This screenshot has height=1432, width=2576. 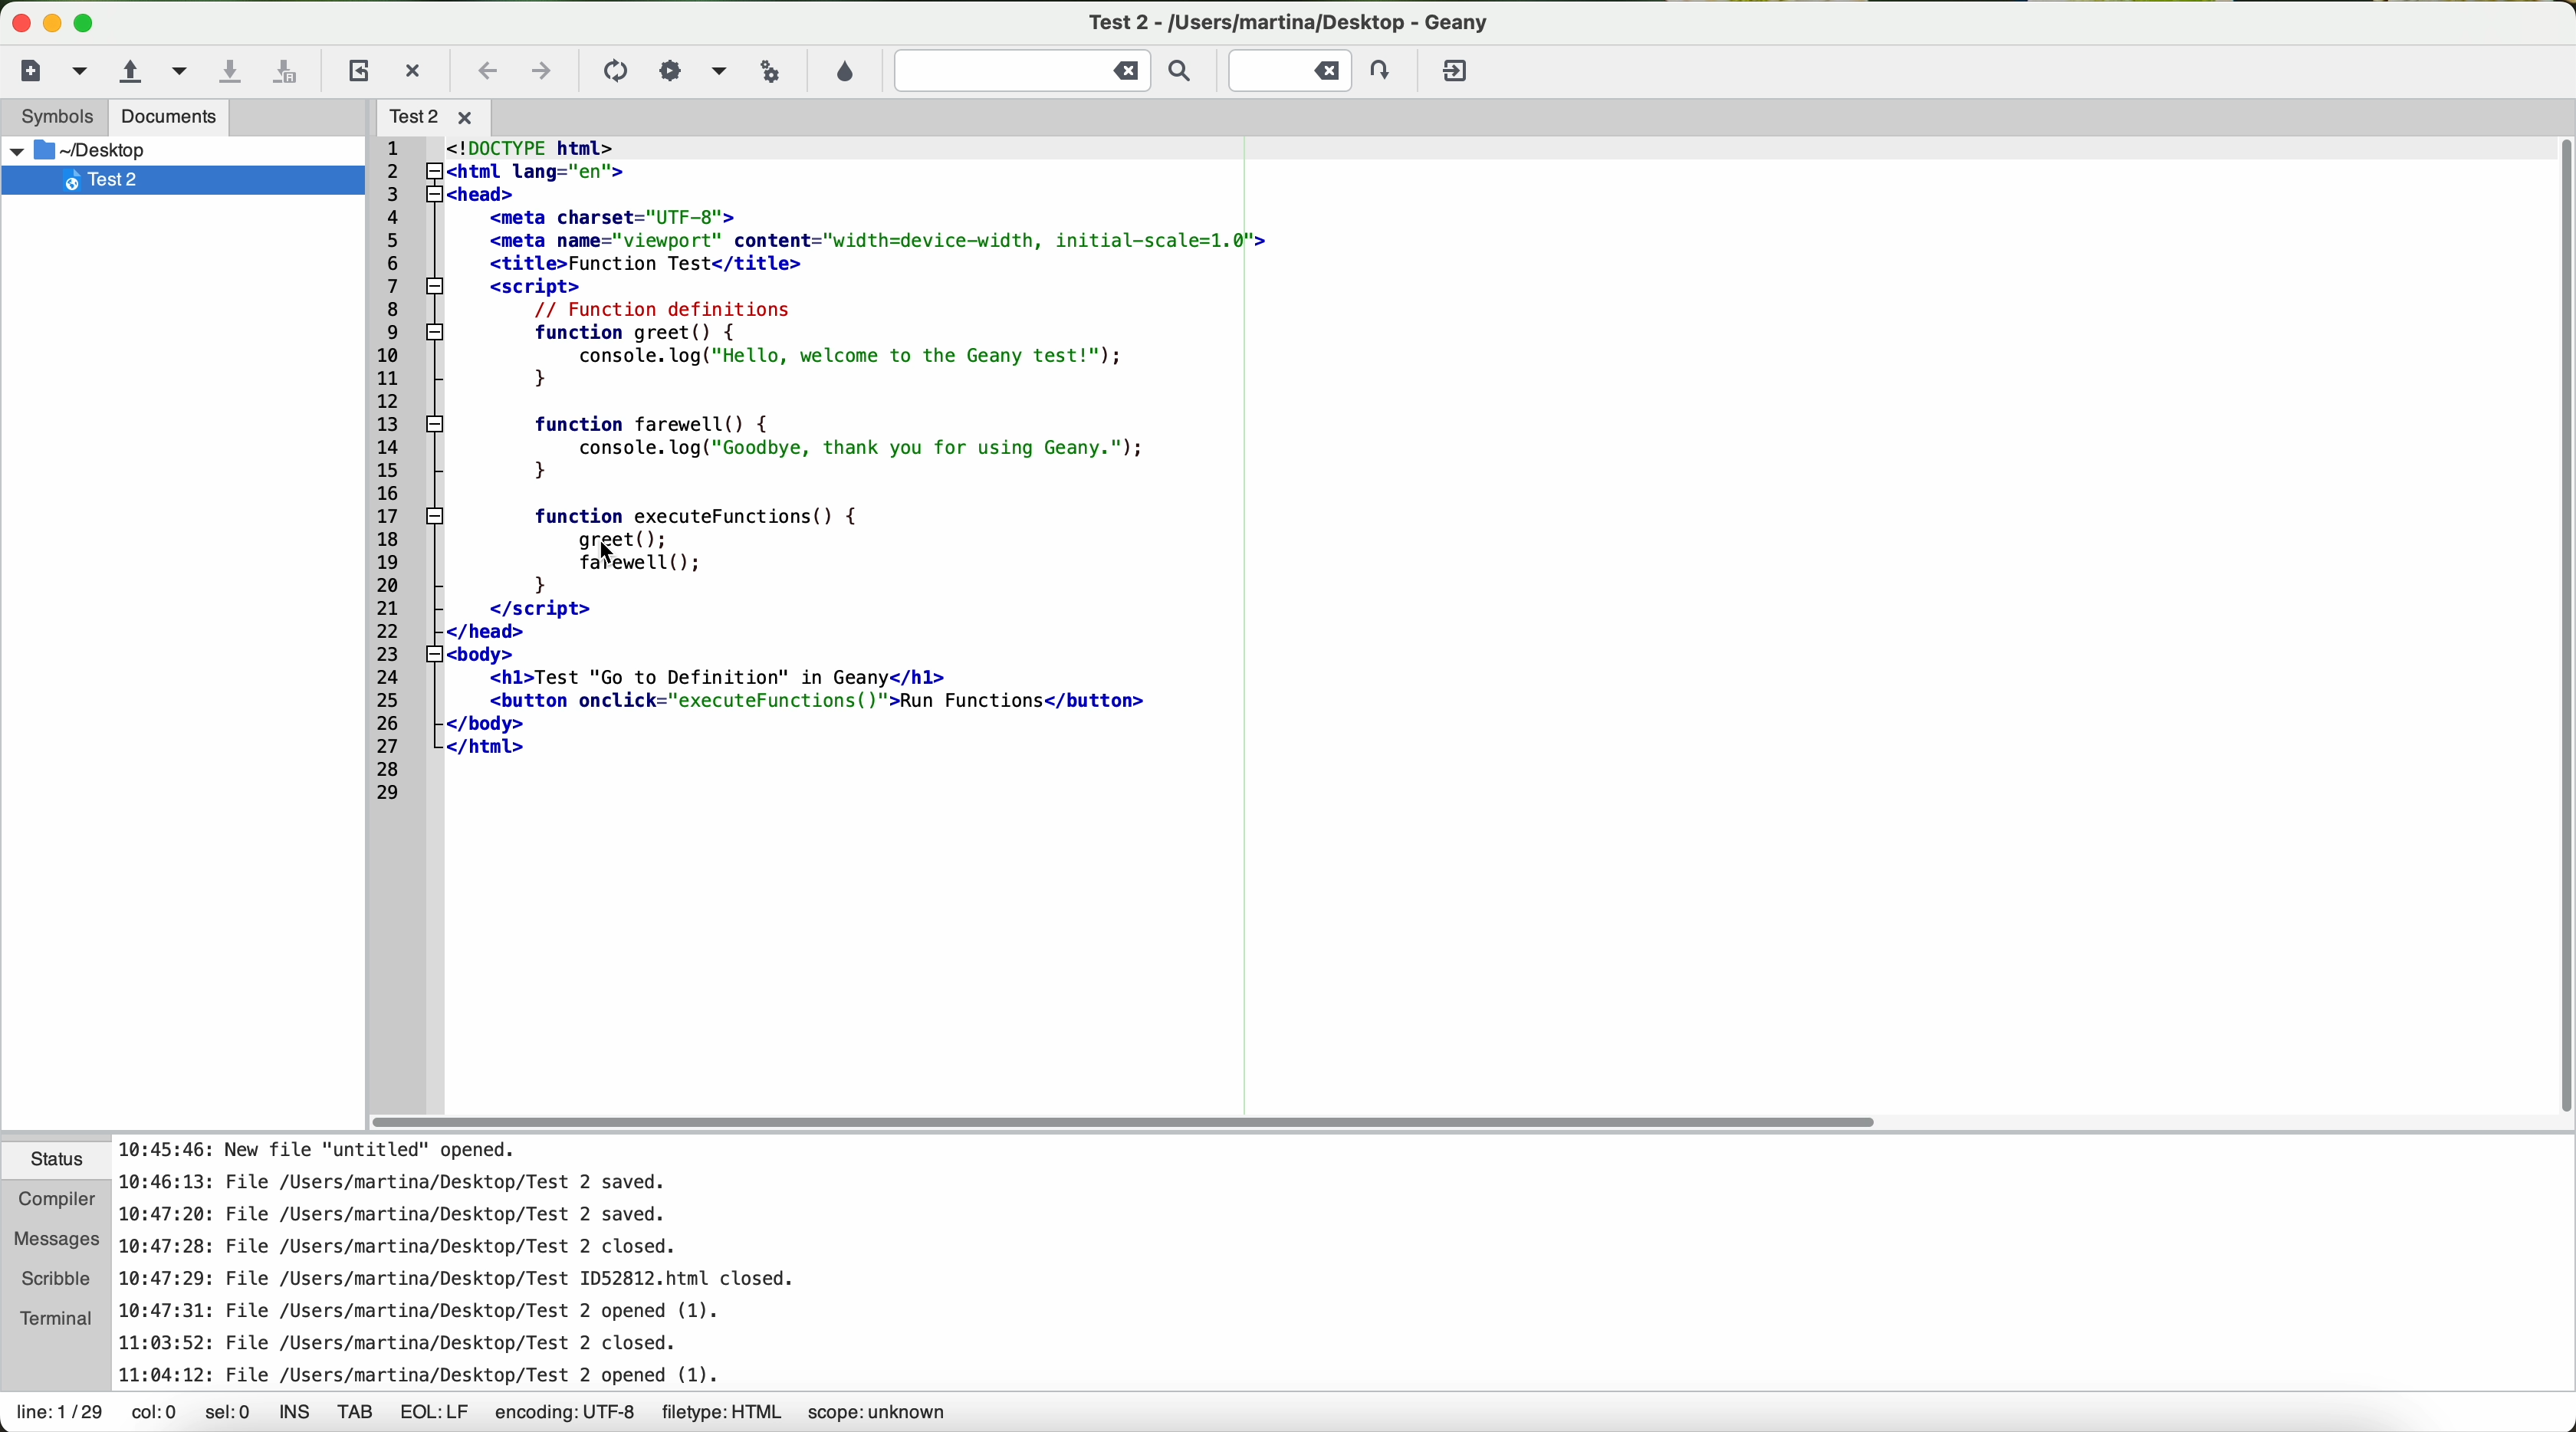 I want to click on documents, so click(x=169, y=117).